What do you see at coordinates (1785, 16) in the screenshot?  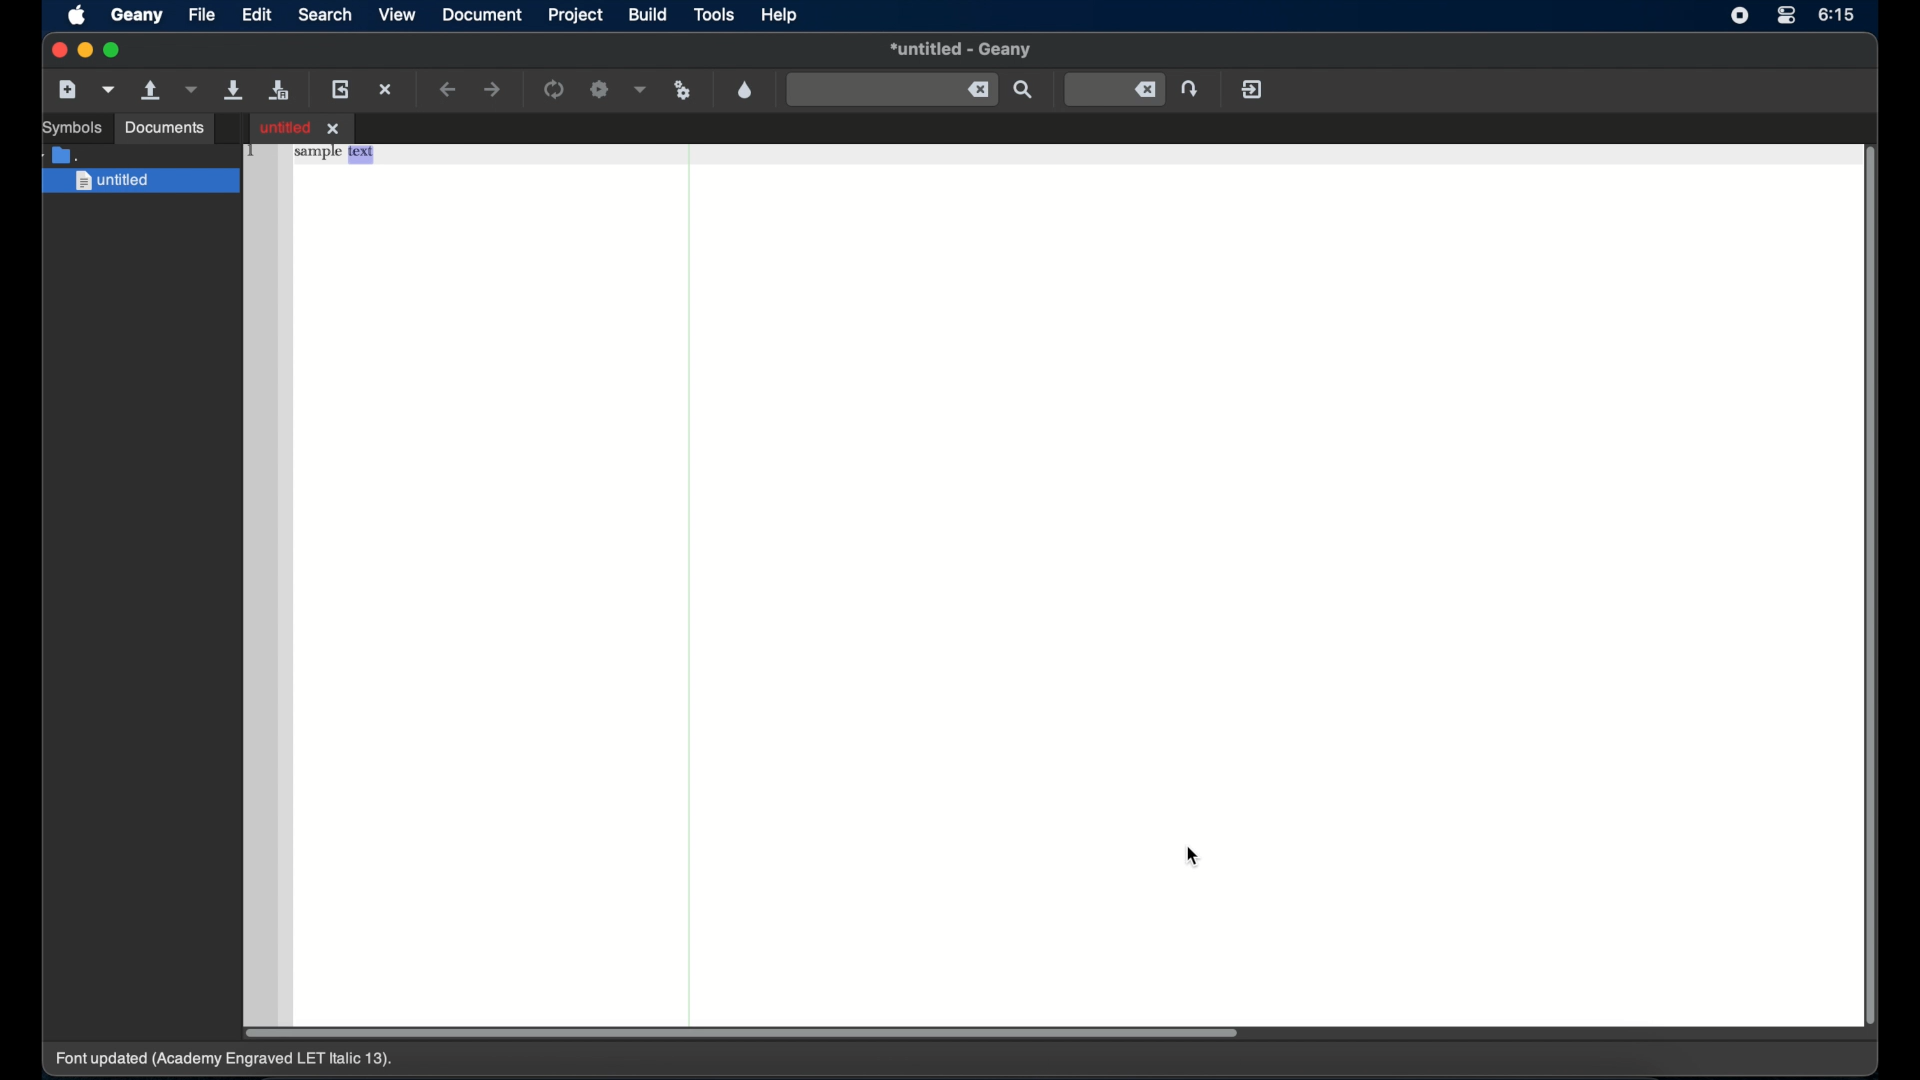 I see `control center` at bounding box center [1785, 16].